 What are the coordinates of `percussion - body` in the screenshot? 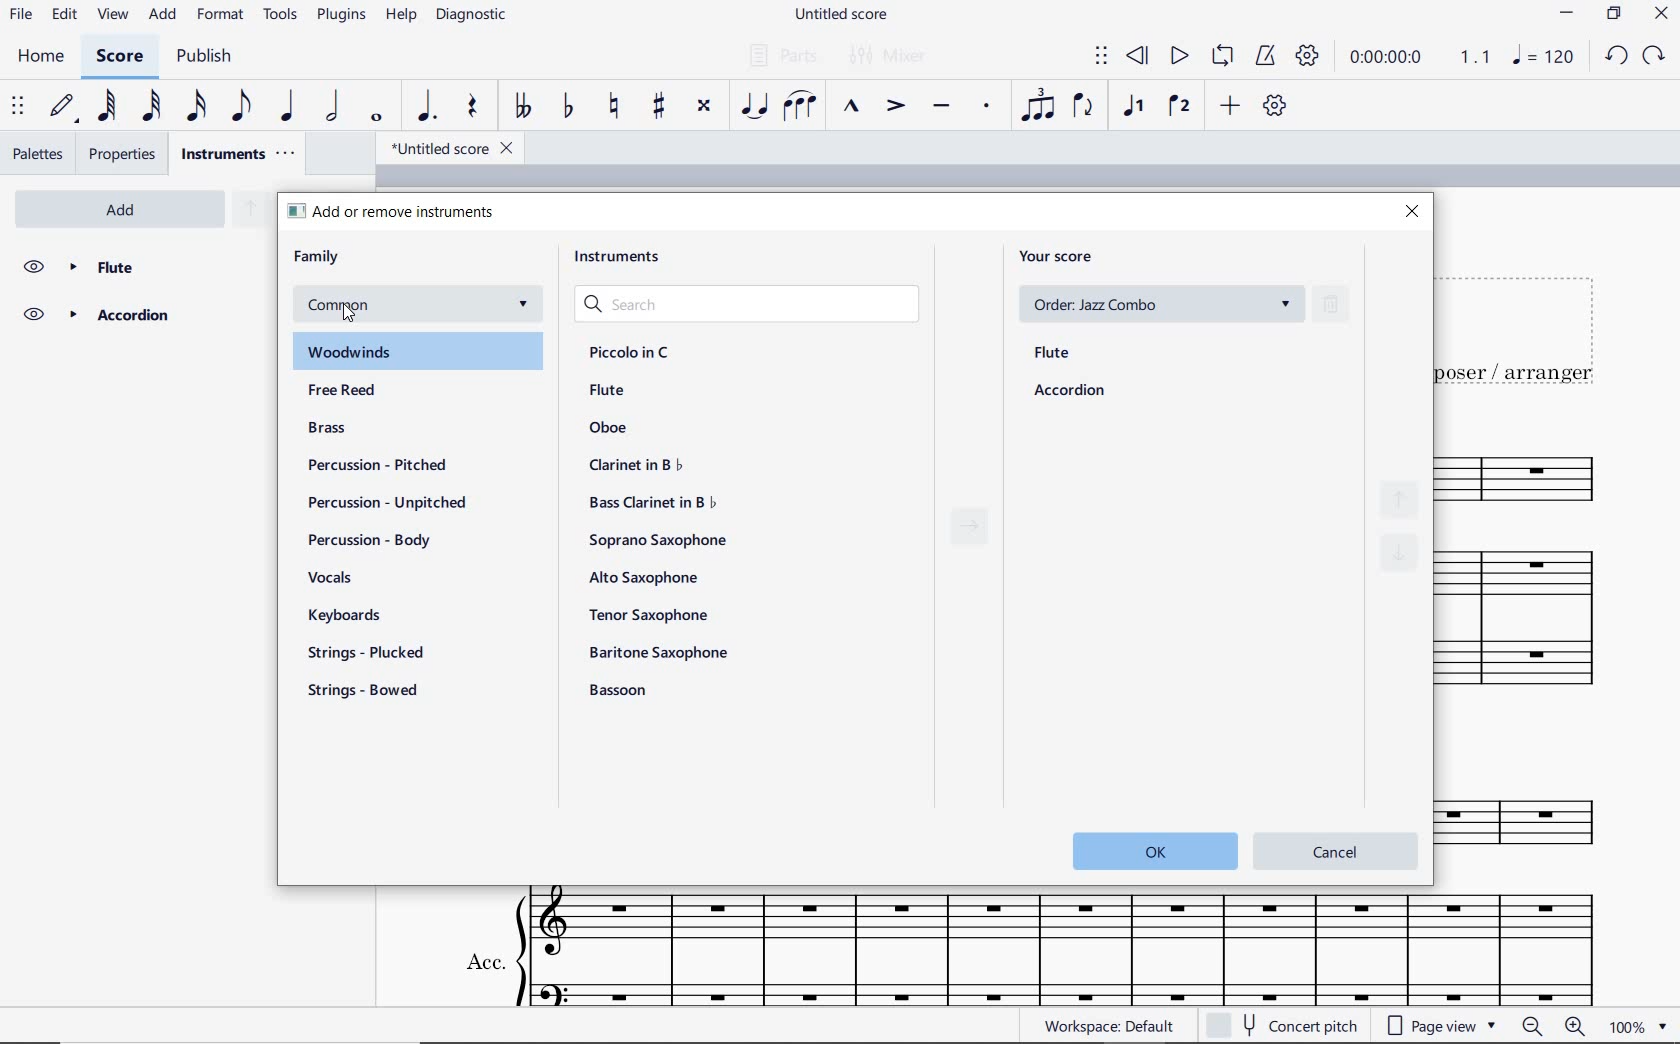 It's located at (377, 538).